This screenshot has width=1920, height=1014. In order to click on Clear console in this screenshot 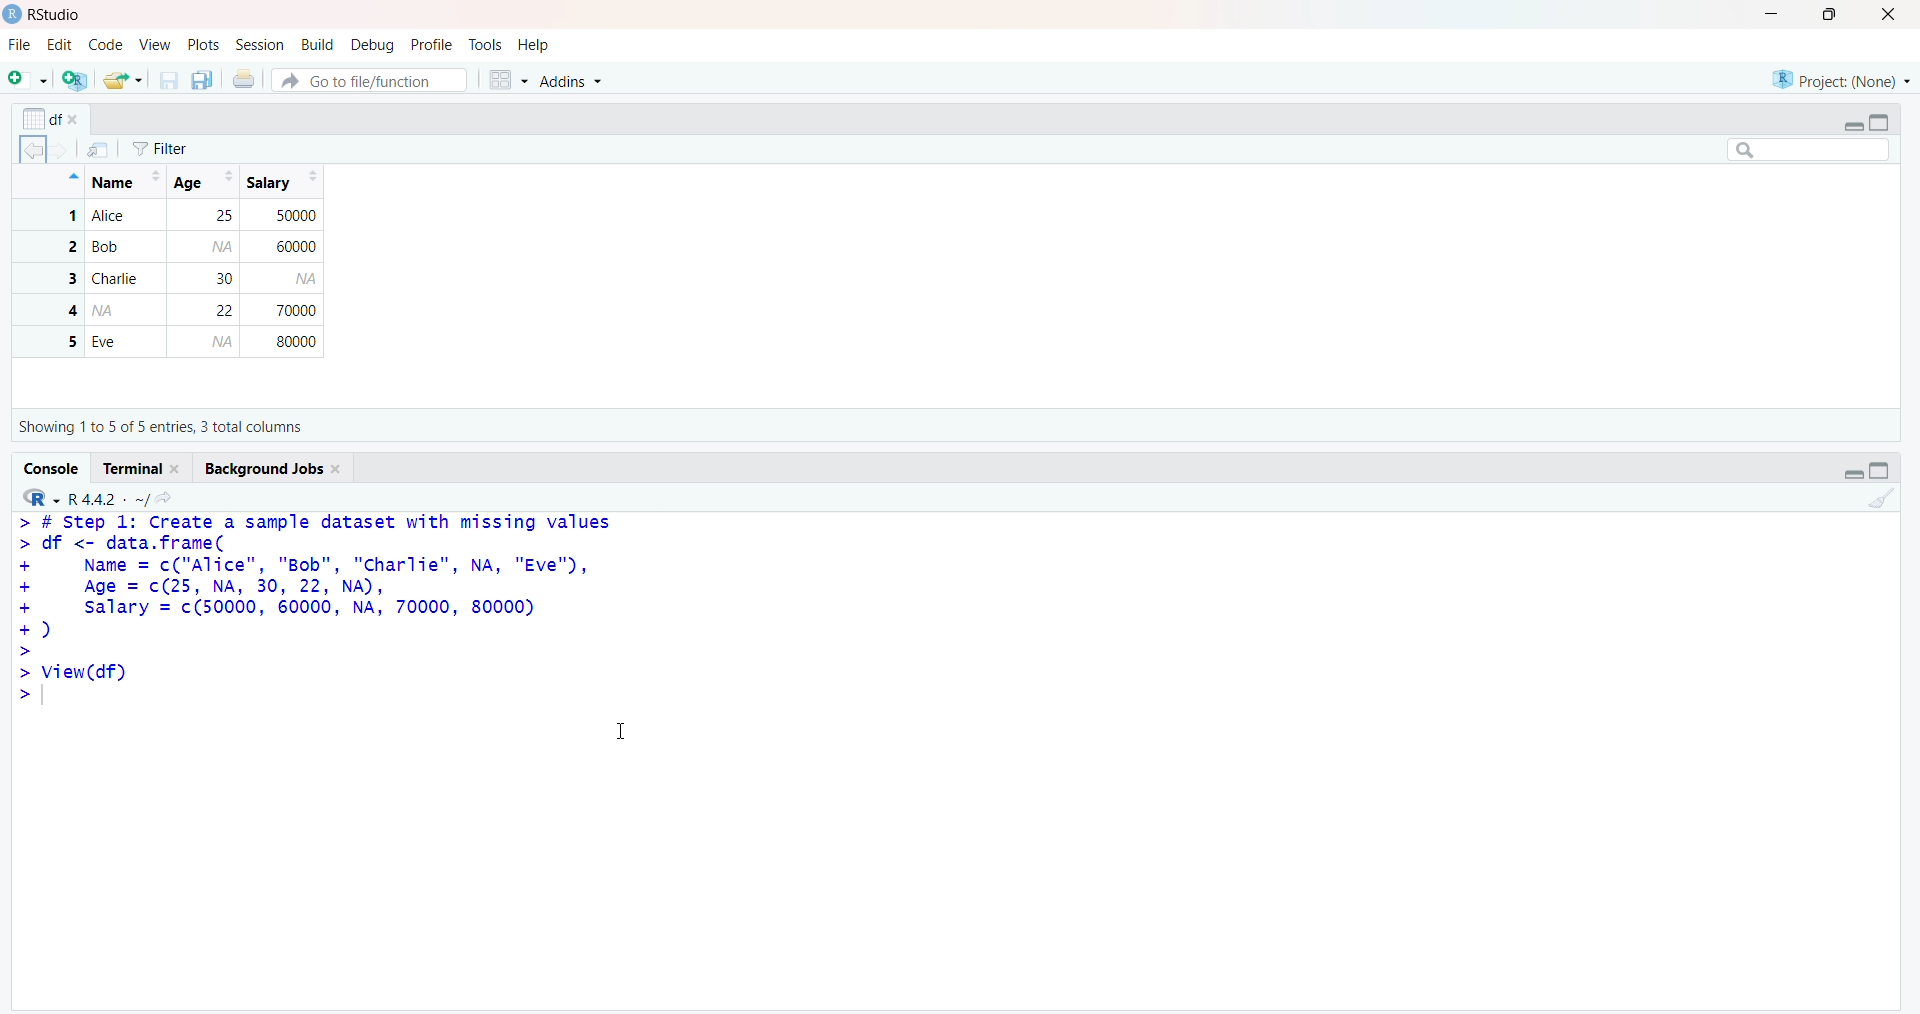, I will do `click(1882, 504)`.